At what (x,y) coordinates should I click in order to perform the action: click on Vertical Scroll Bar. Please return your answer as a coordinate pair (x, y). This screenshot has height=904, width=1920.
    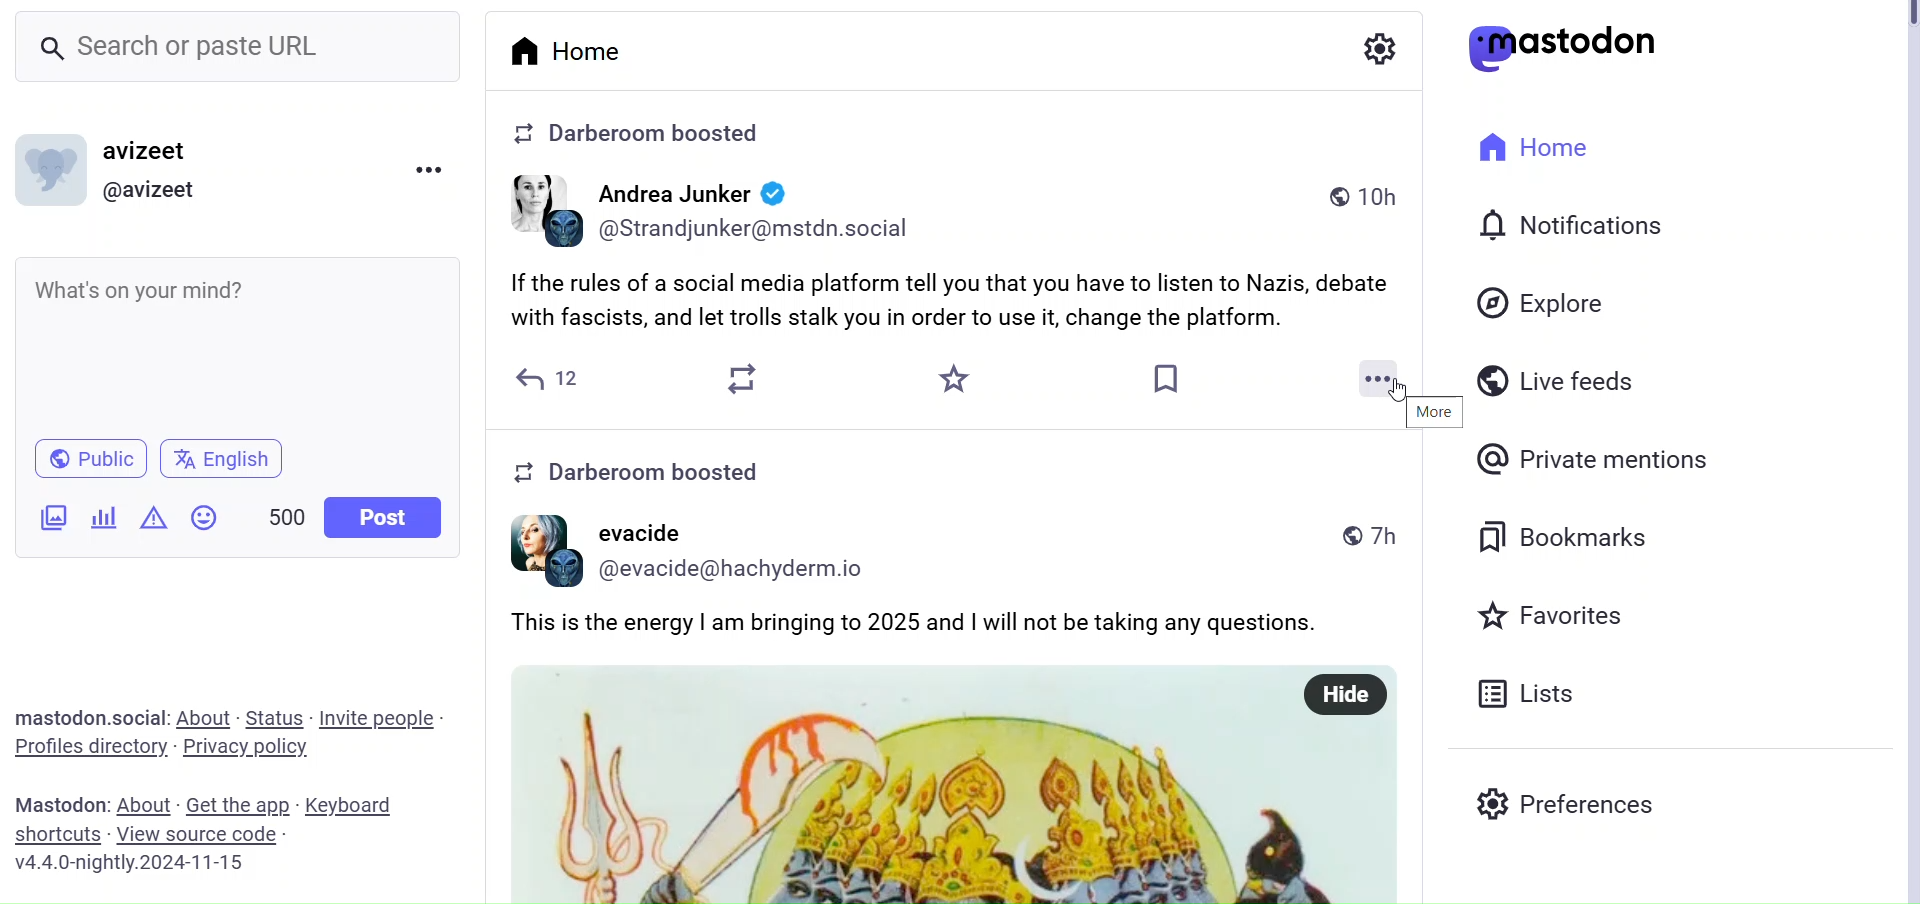
    Looking at the image, I should click on (1904, 455).